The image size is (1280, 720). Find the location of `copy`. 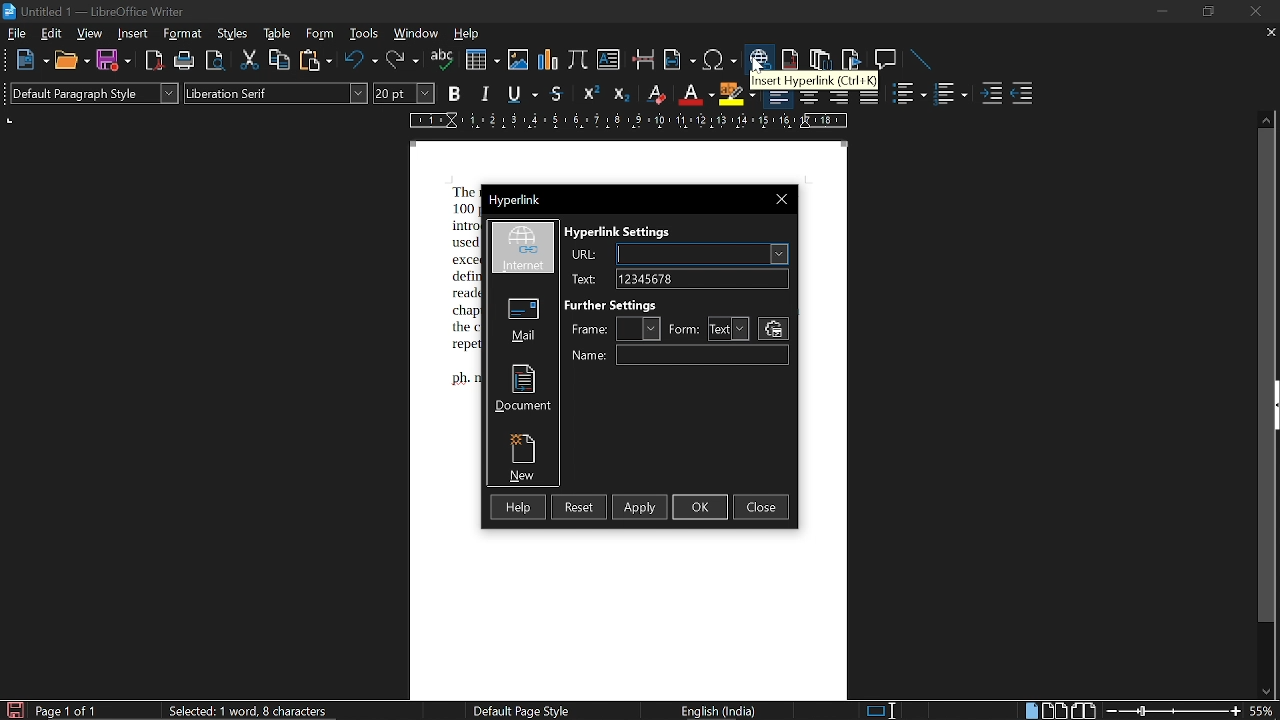

copy is located at coordinates (280, 61).